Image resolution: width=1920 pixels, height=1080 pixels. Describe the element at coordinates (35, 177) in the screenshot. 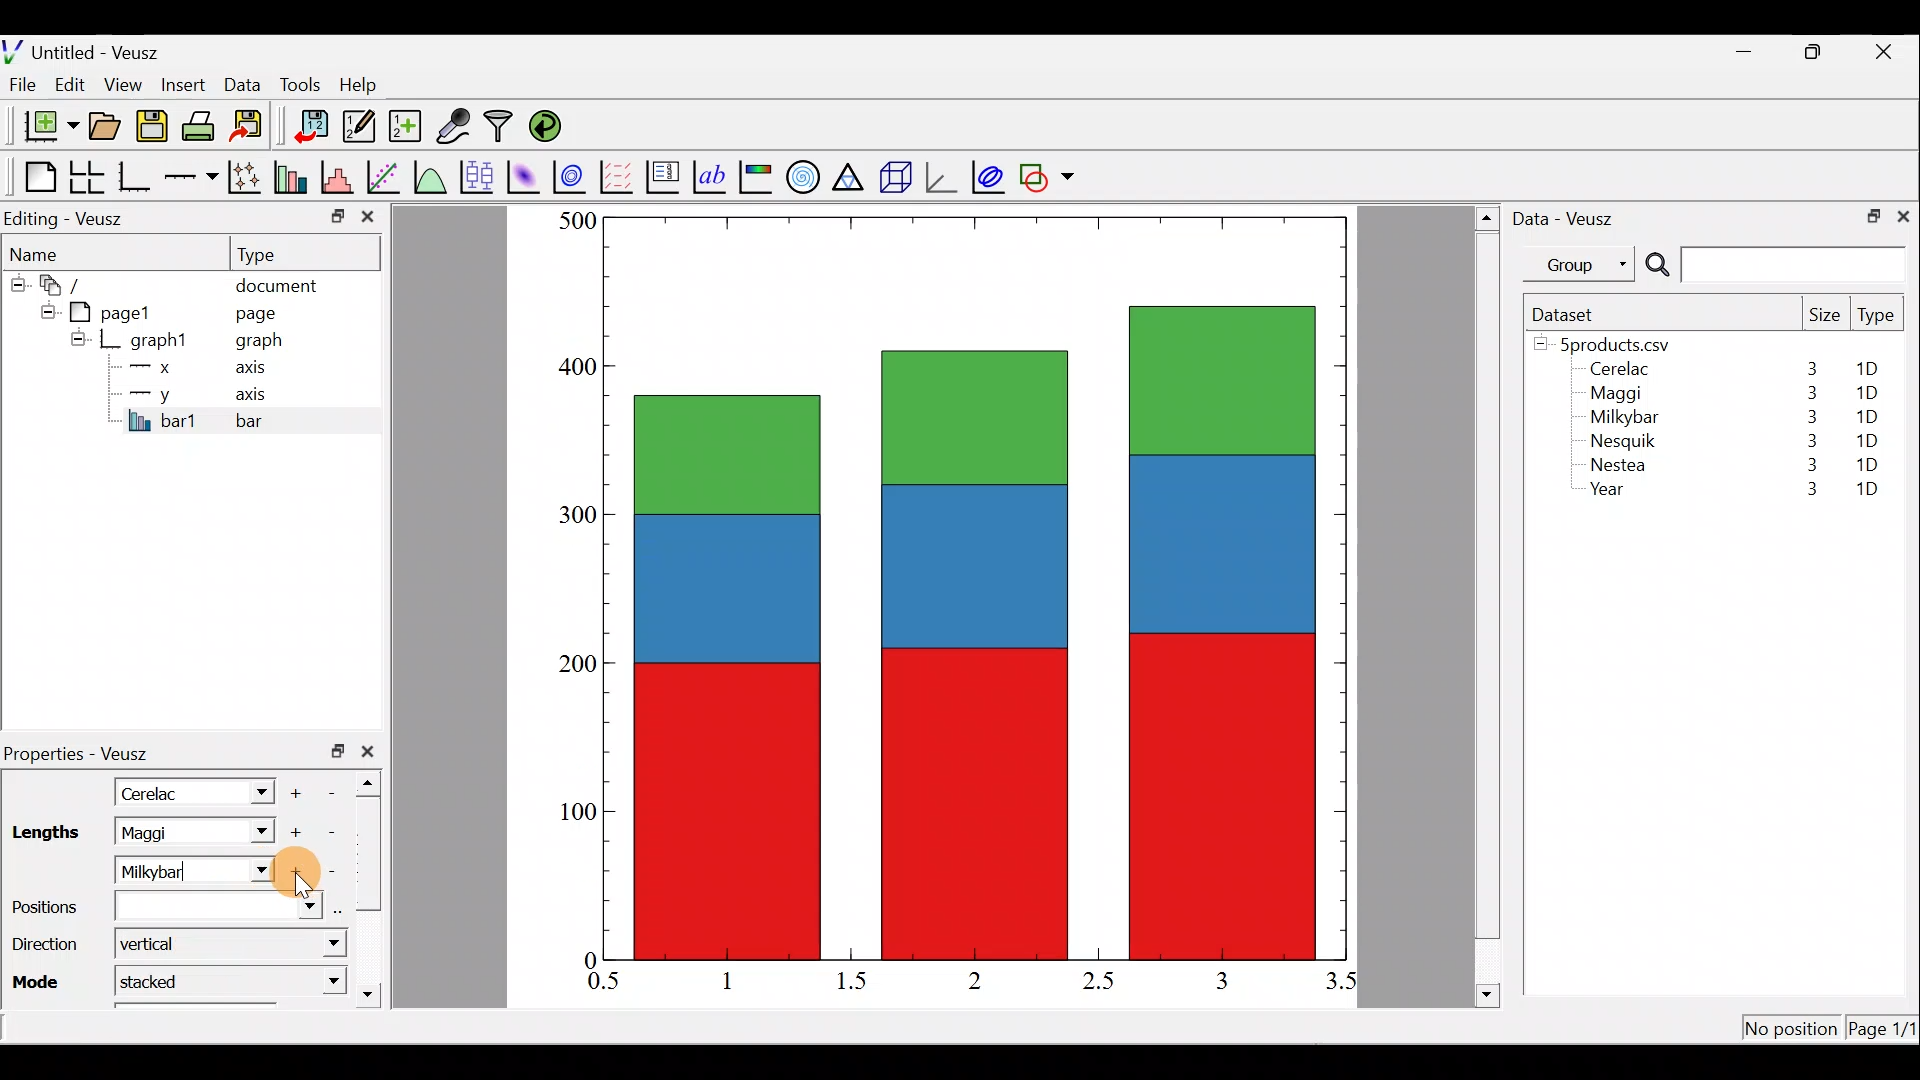

I see `Blank page` at that location.